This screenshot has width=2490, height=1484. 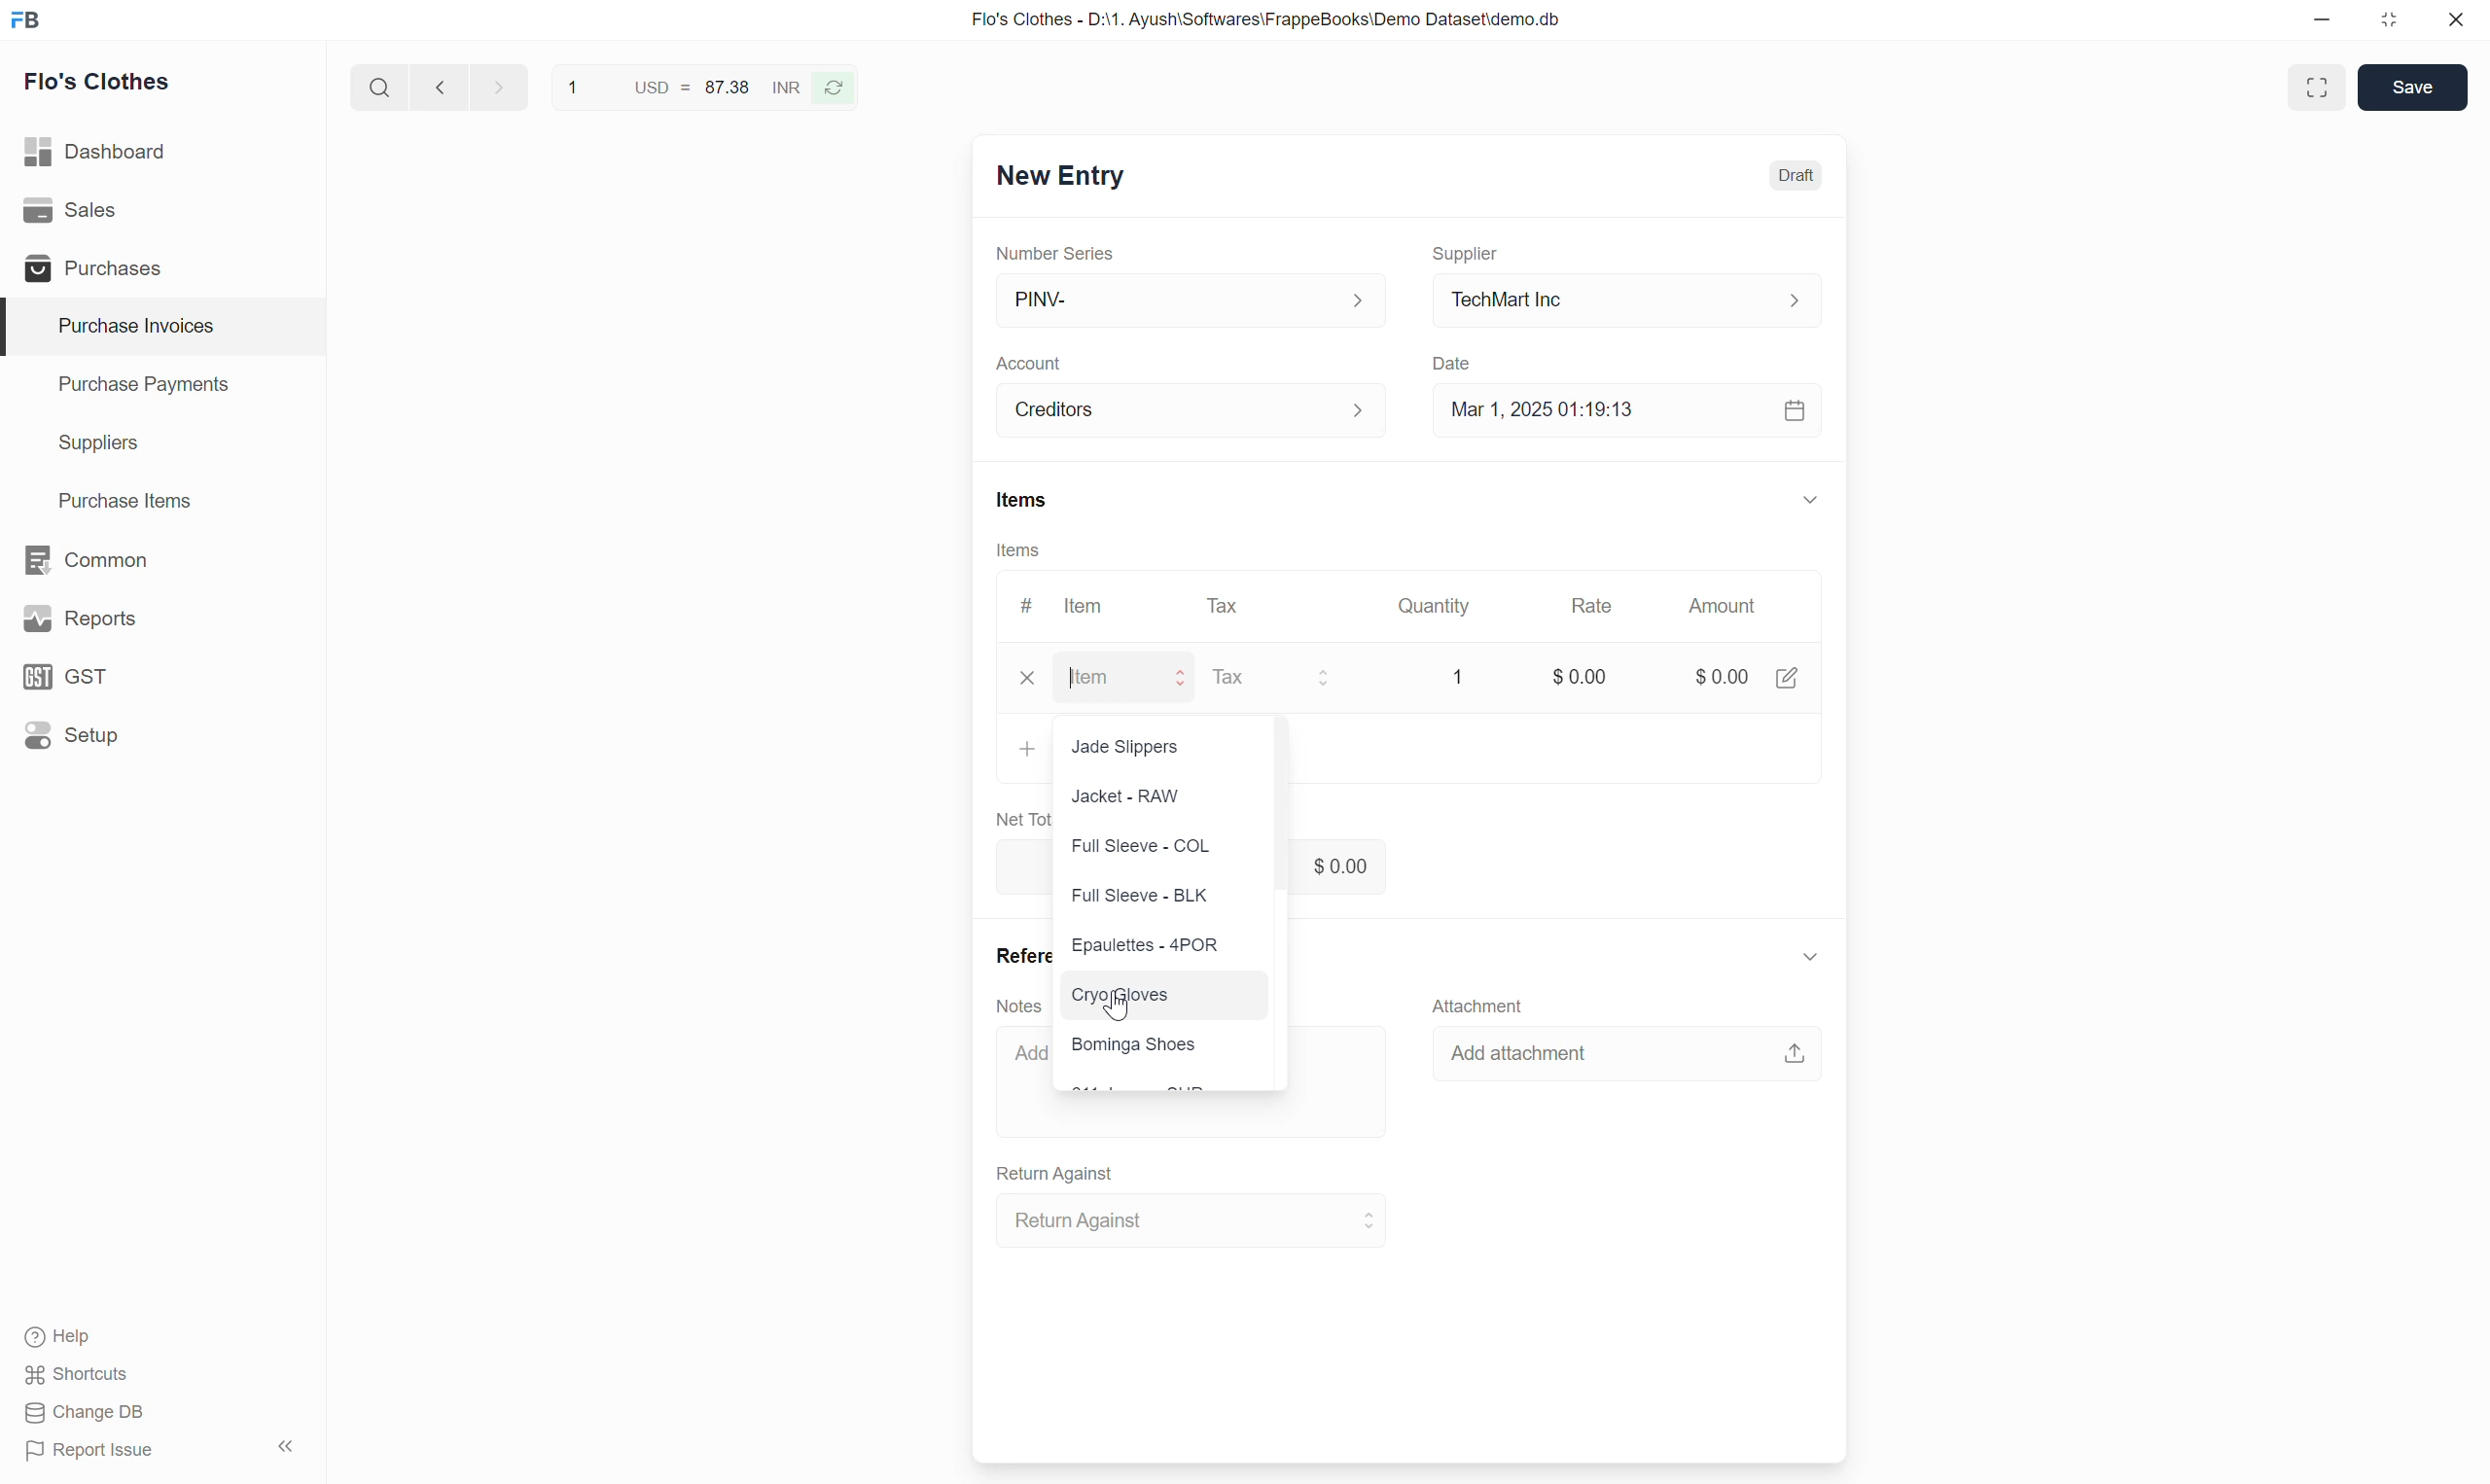 What do you see at coordinates (81, 1339) in the screenshot?
I see ` Help` at bounding box center [81, 1339].